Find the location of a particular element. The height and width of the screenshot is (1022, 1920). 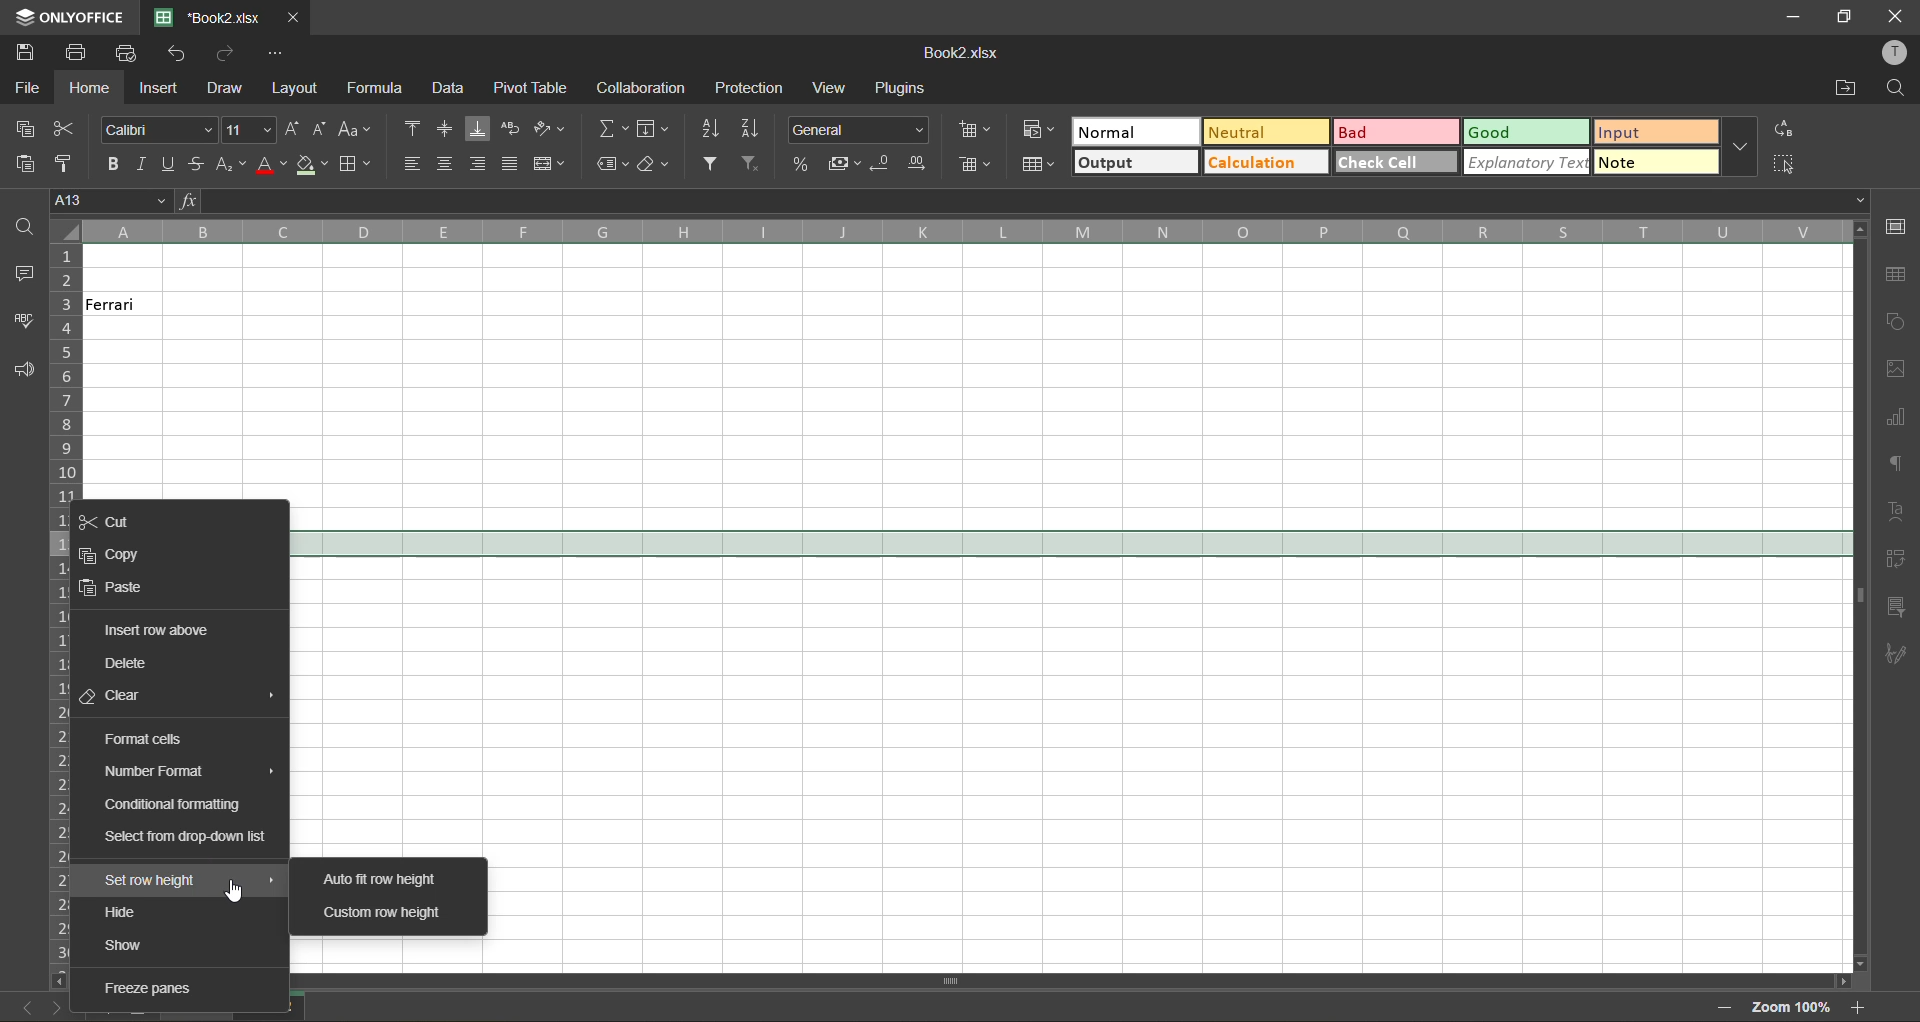

decrease decimal is located at coordinates (884, 163).